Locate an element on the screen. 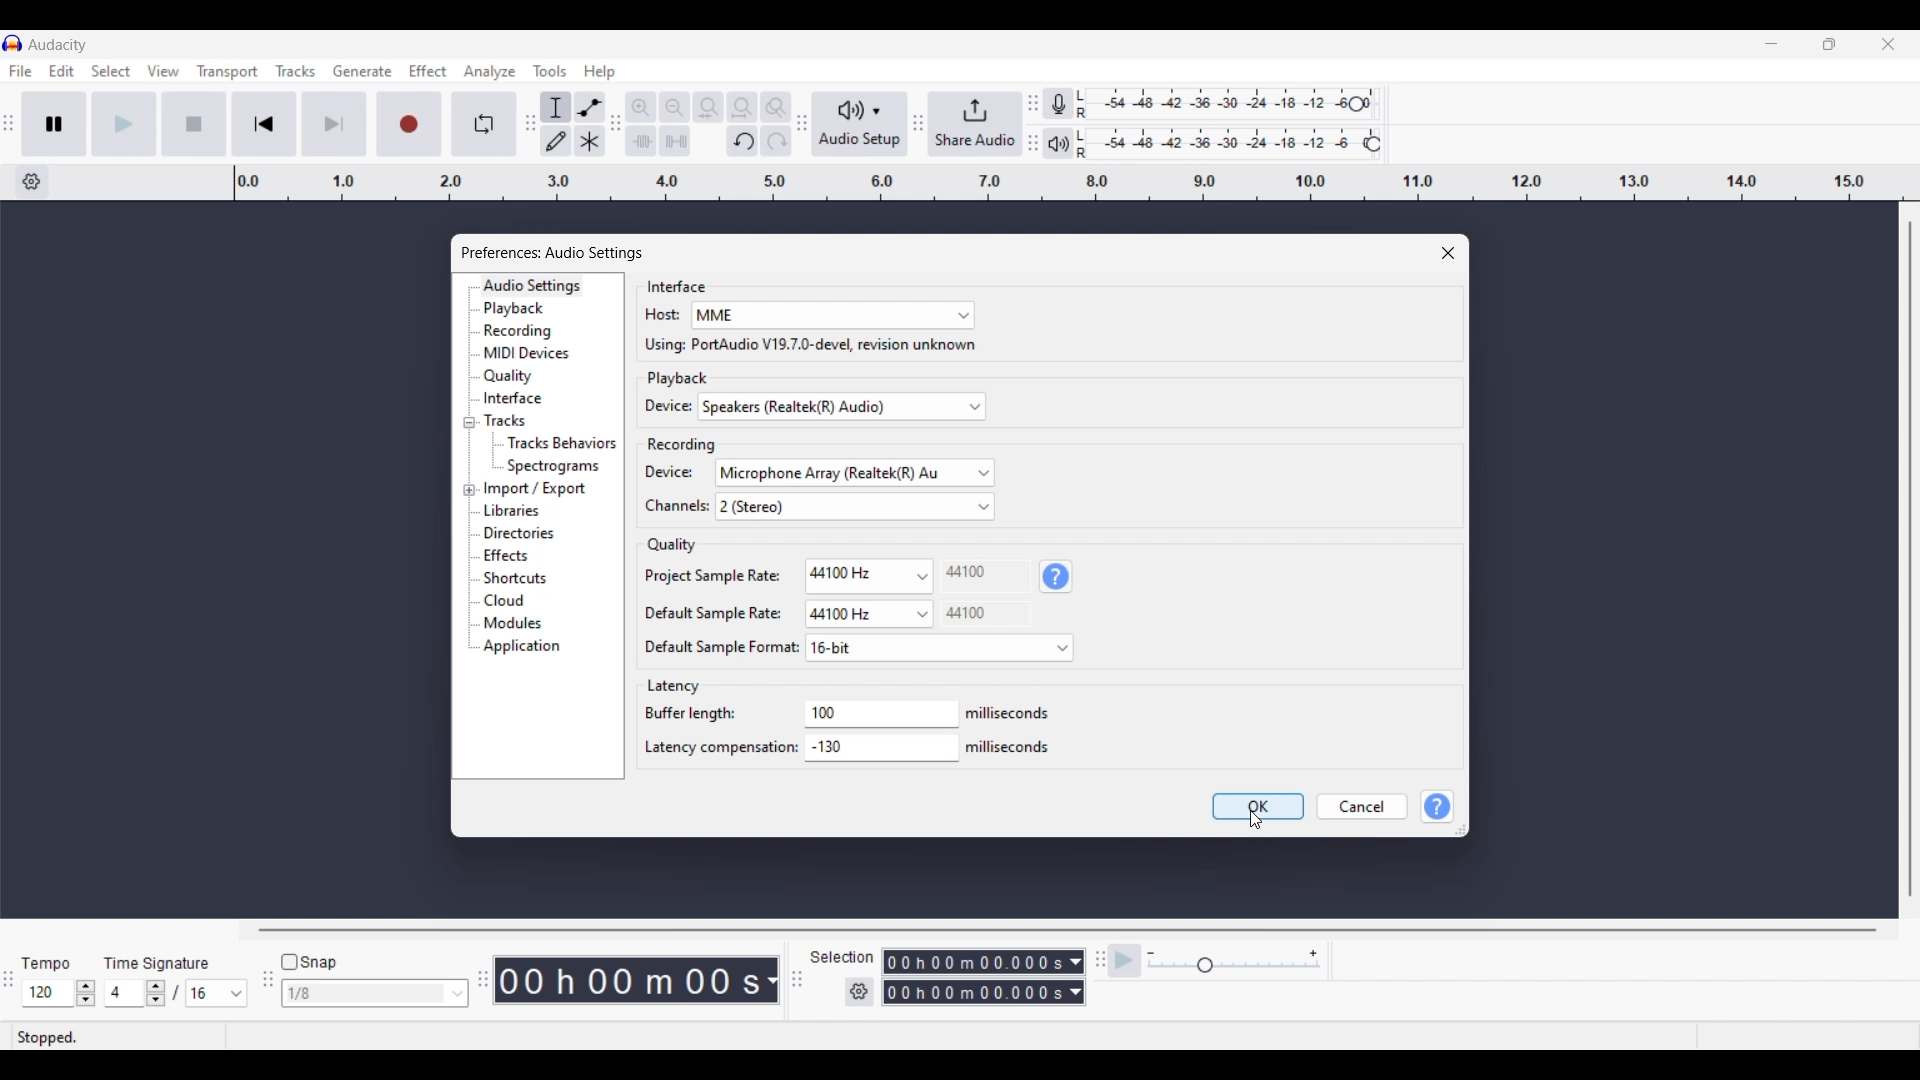 The image size is (1920, 1080). Share audio is located at coordinates (975, 124).